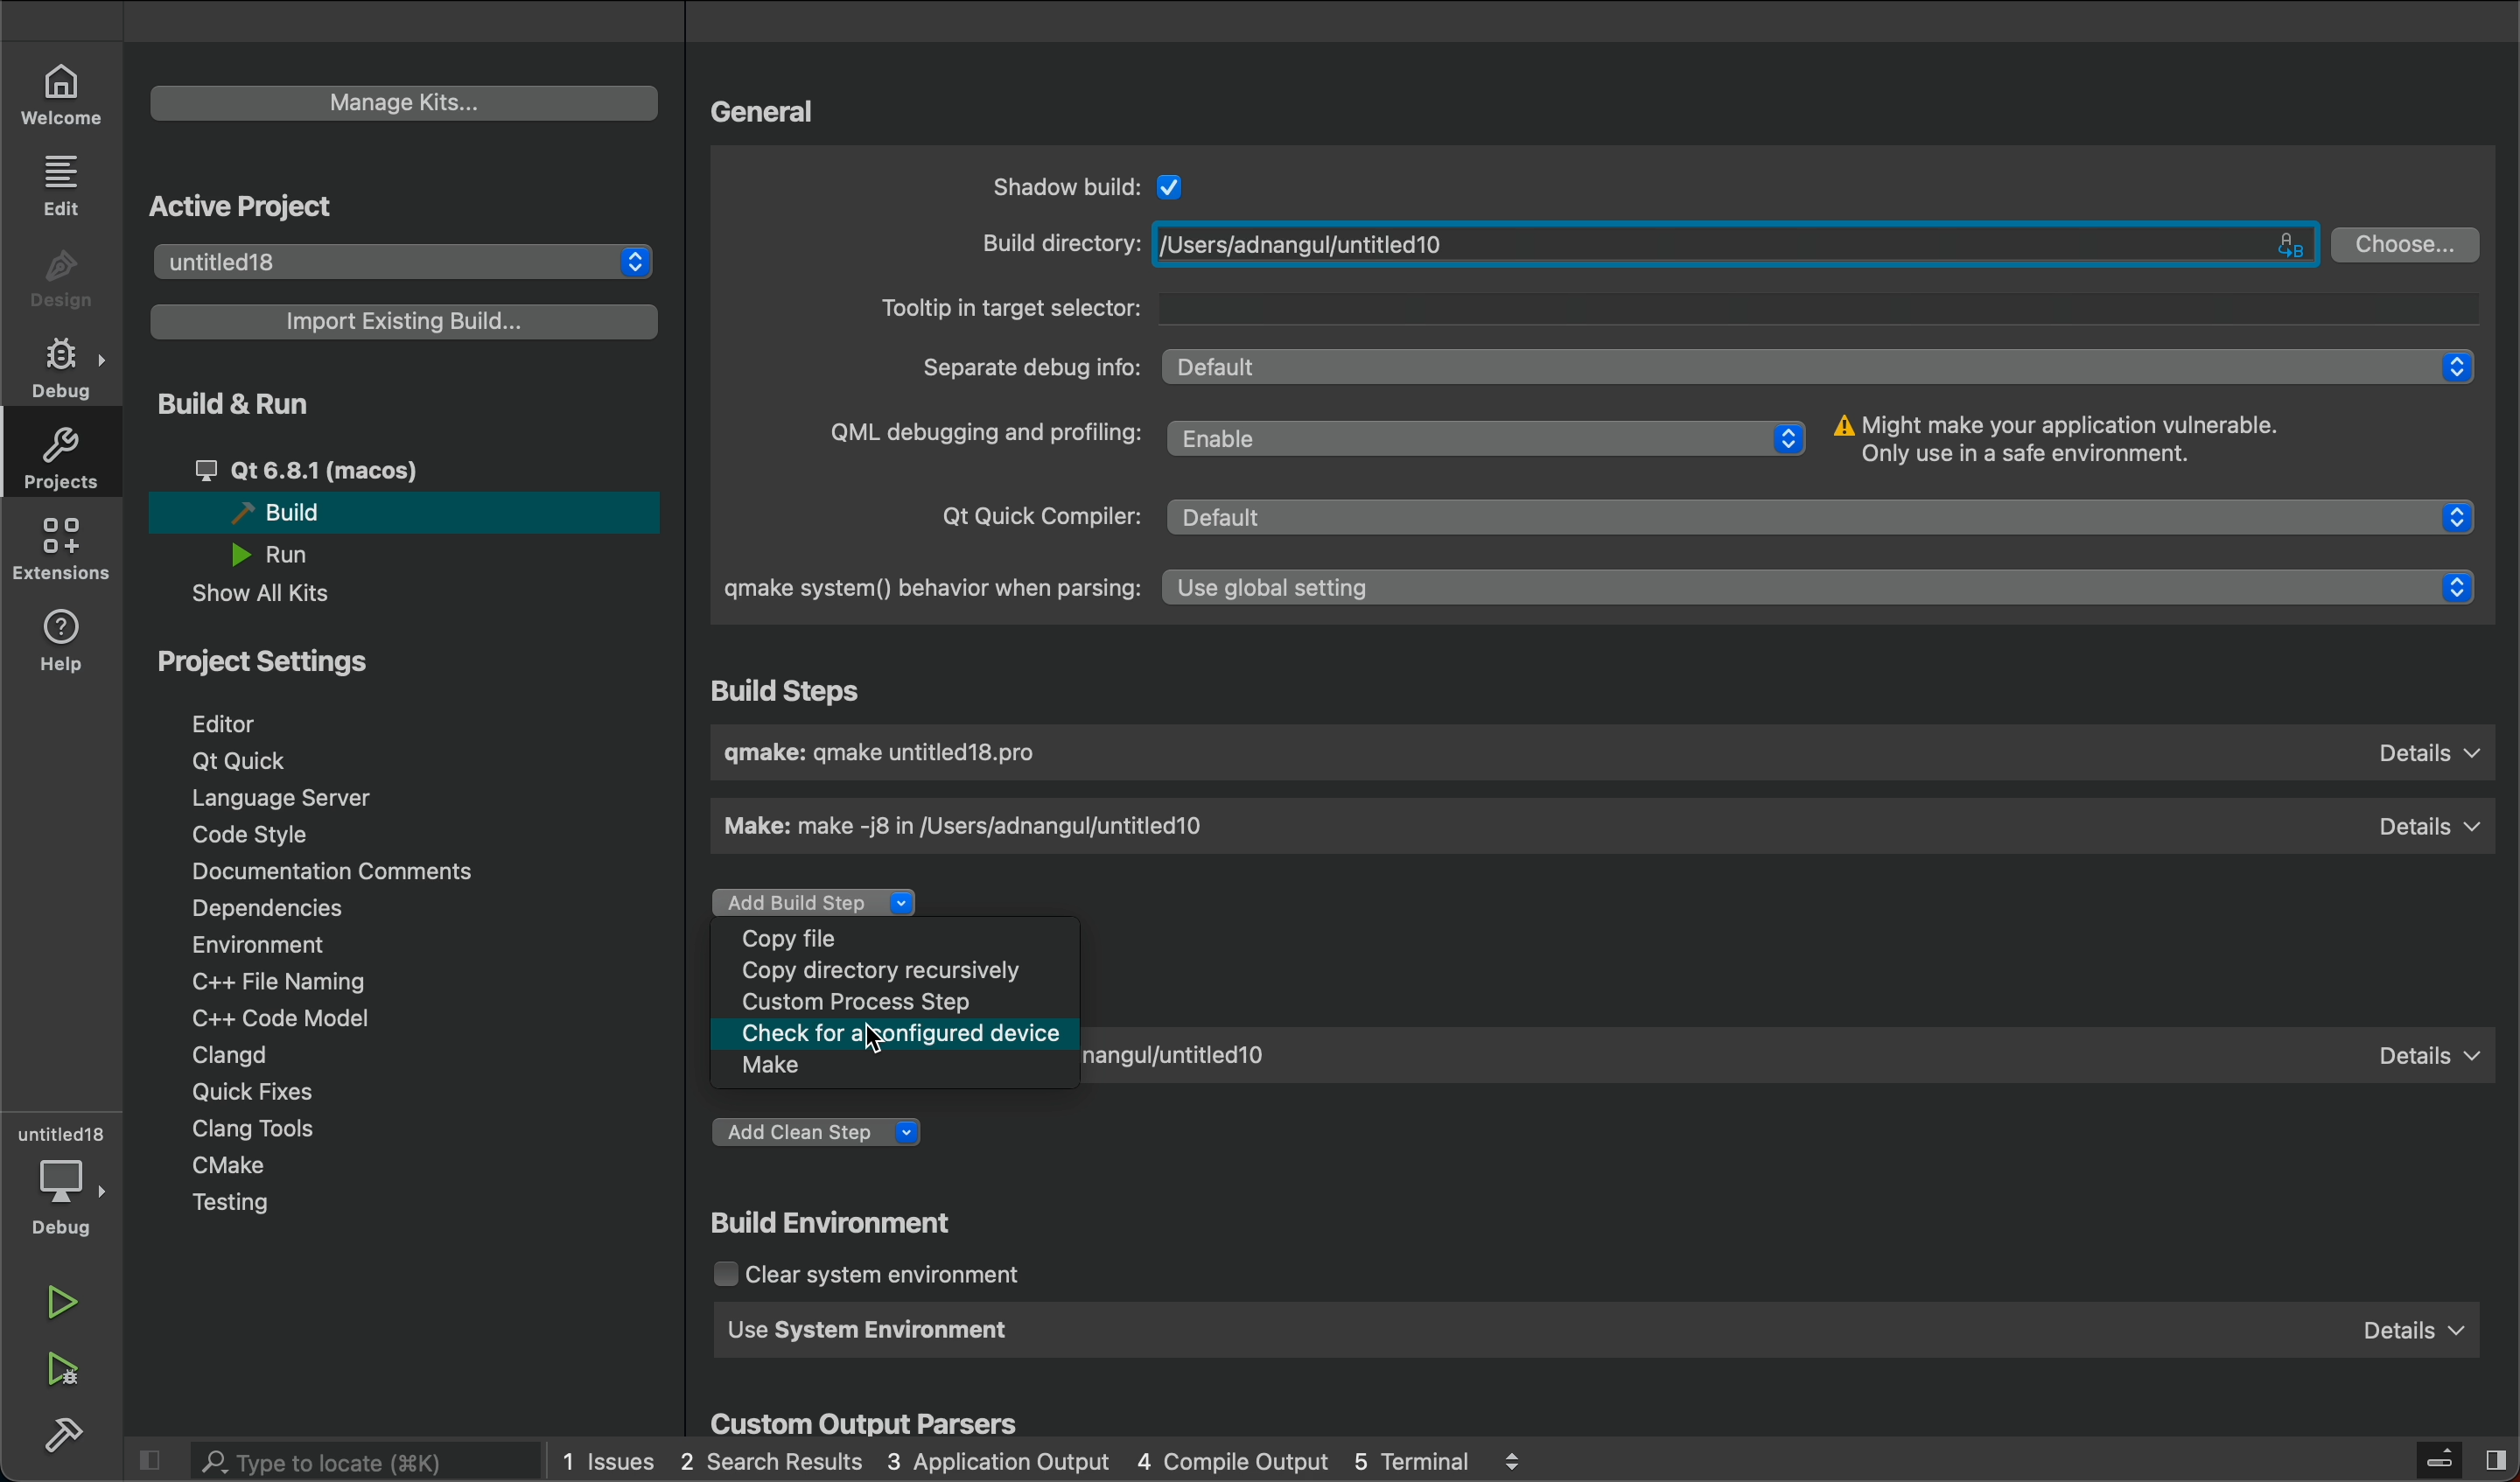  I want to click on Details, so click(2430, 753).